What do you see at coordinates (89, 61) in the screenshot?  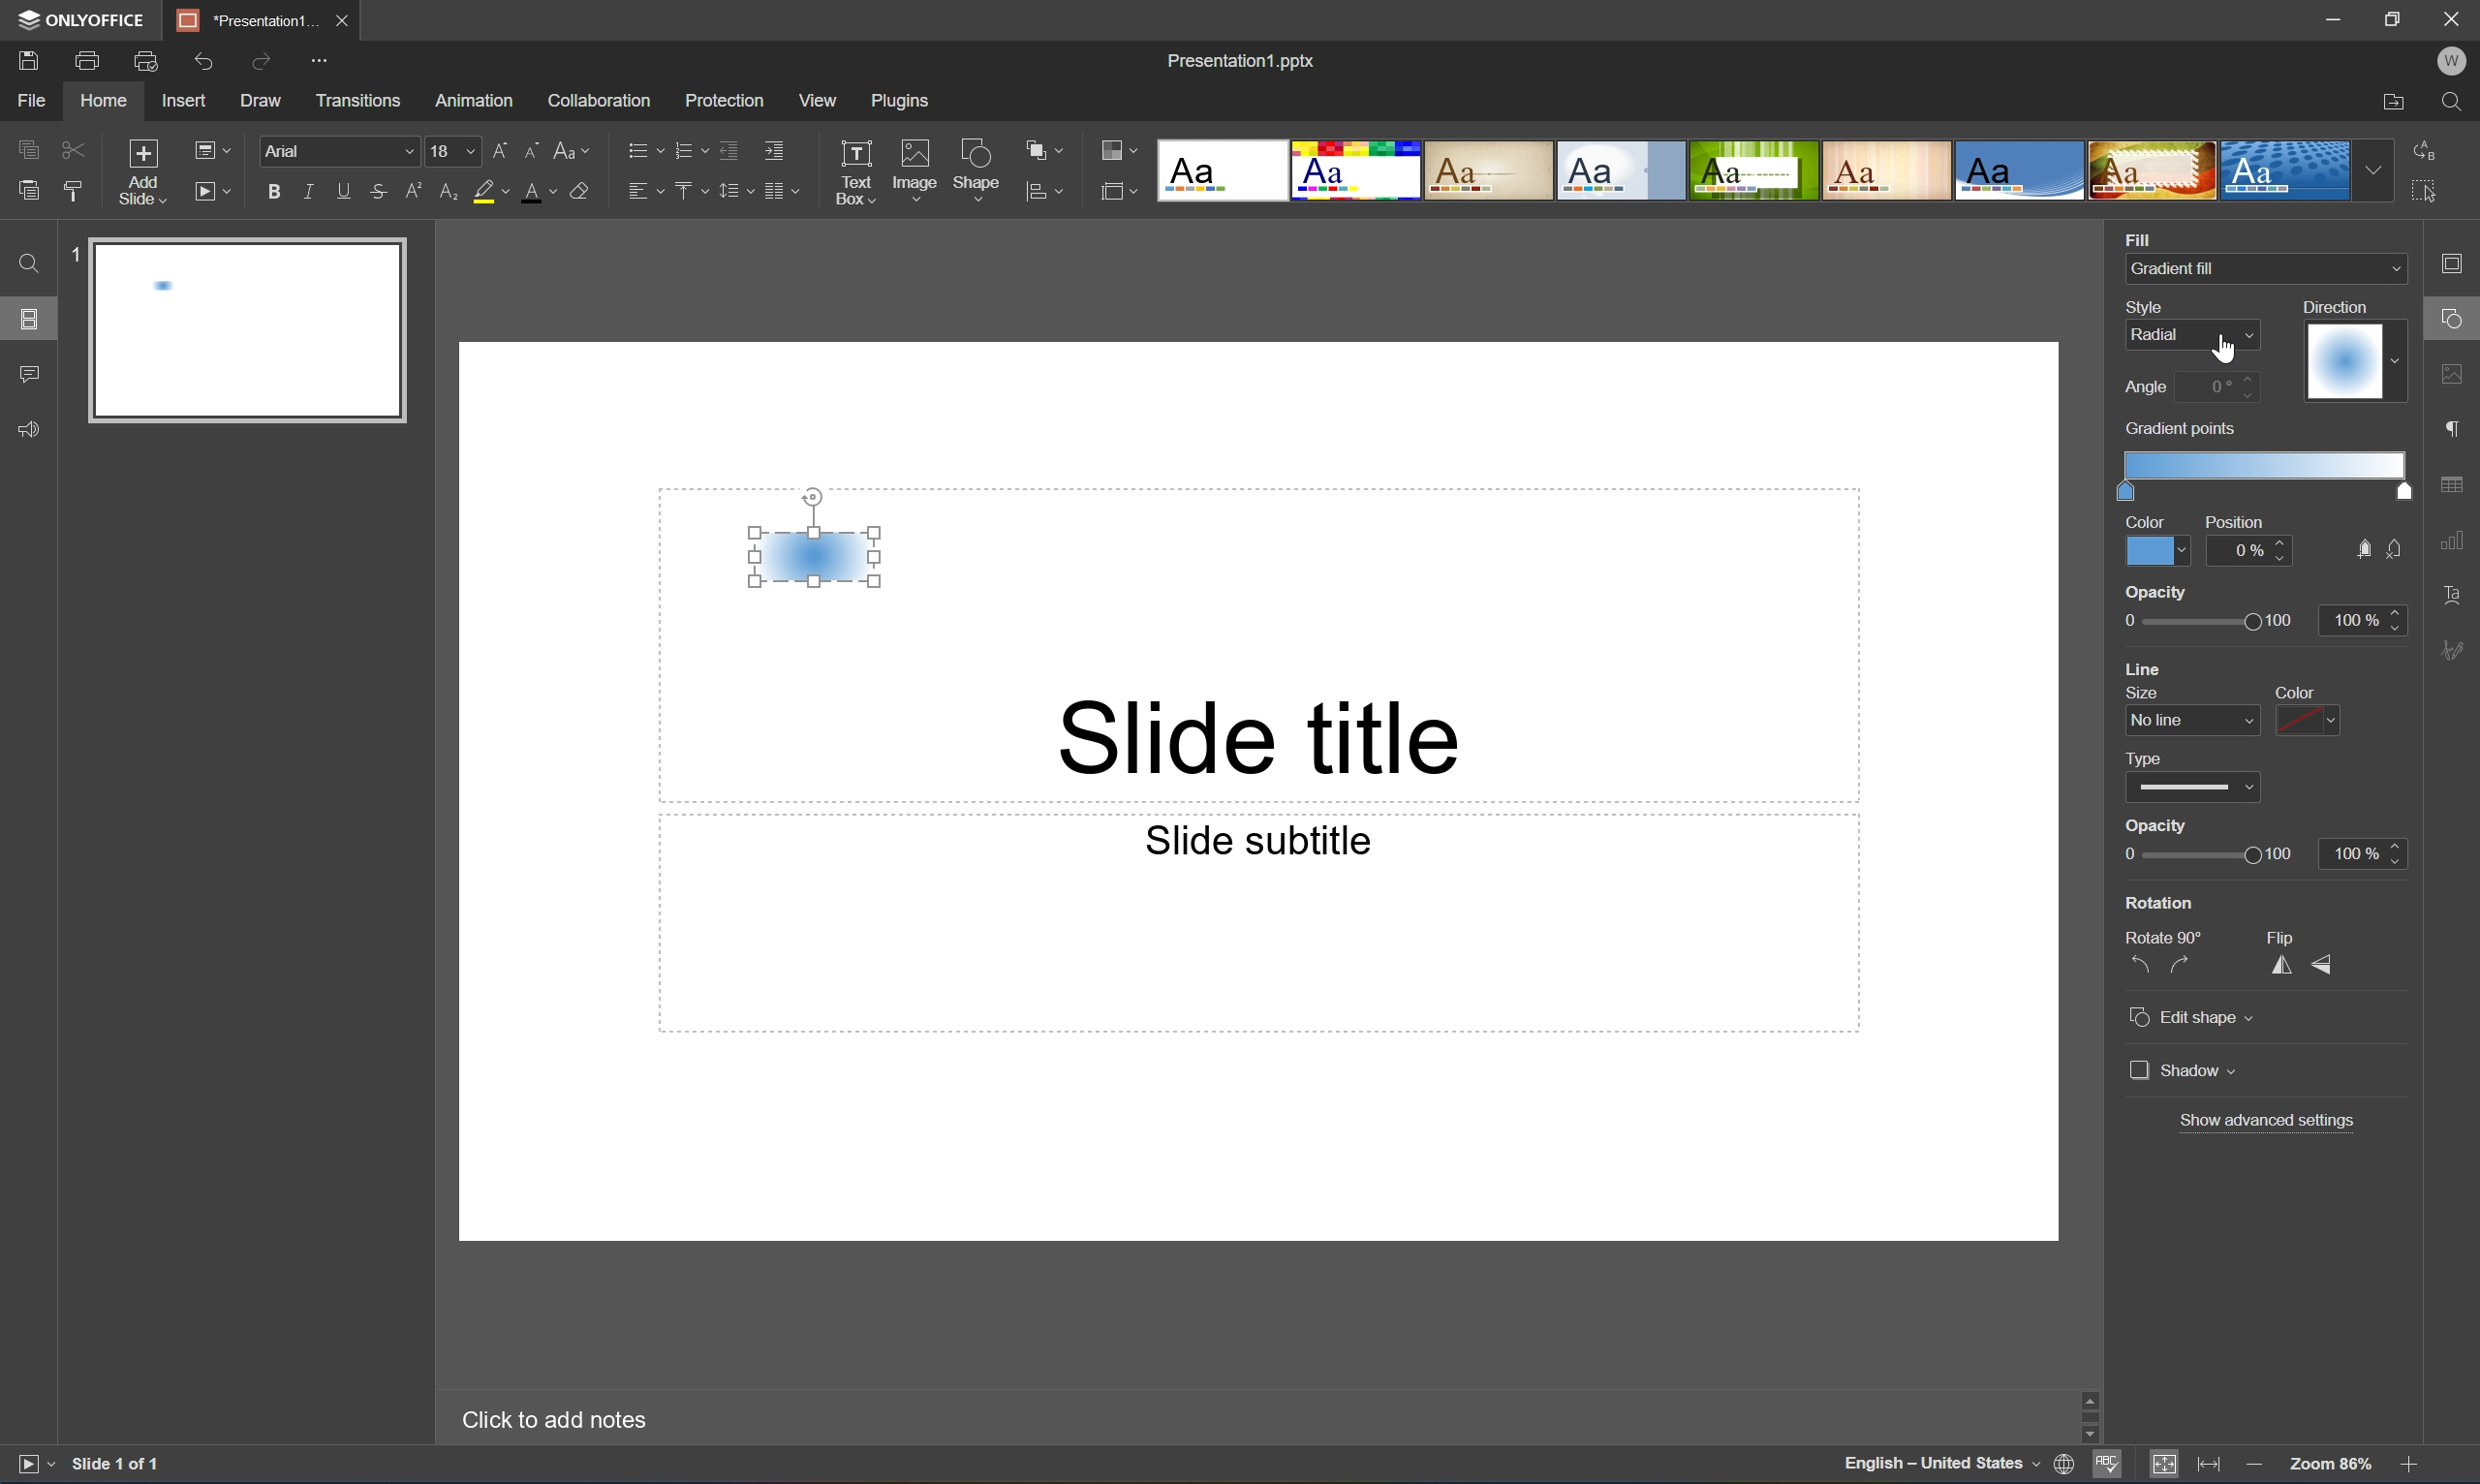 I see `Print file` at bounding box center [89, 61].